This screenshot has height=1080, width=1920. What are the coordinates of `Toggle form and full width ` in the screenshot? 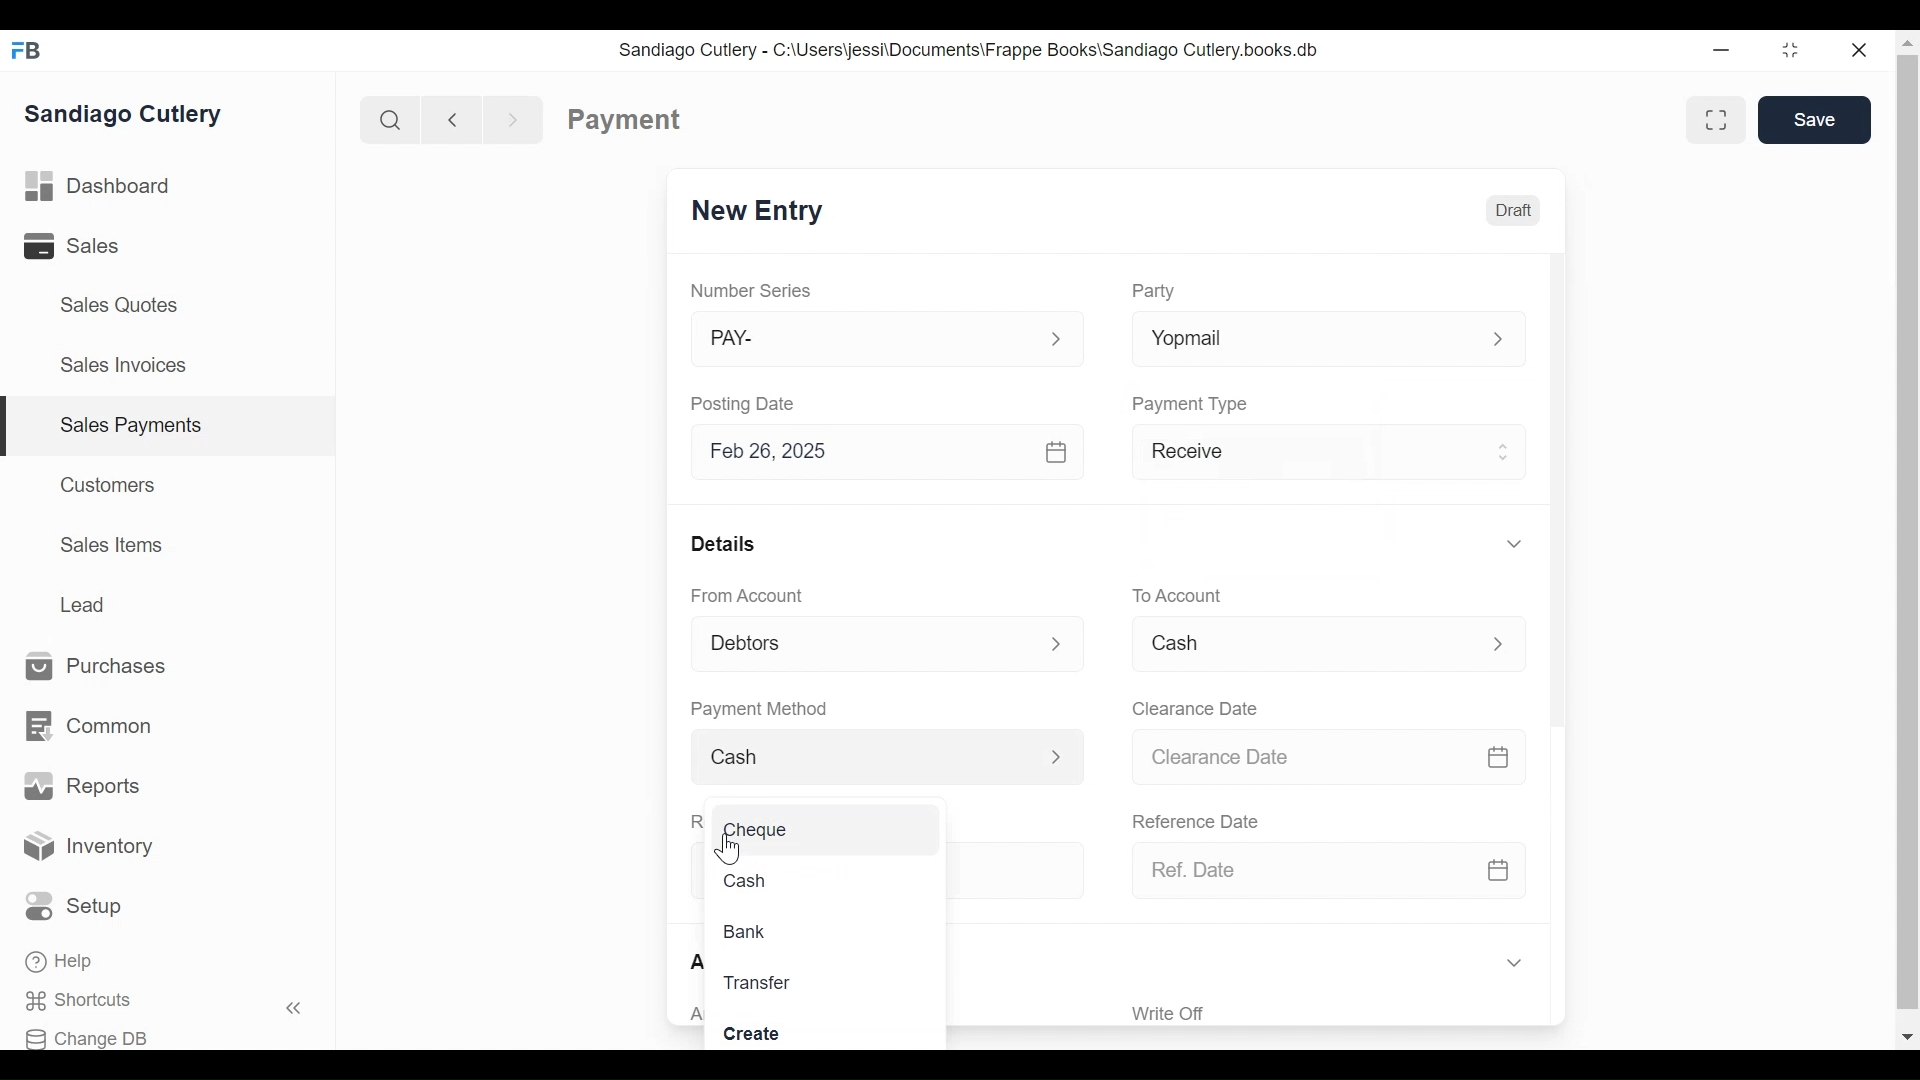 It's located at (1713, 116).